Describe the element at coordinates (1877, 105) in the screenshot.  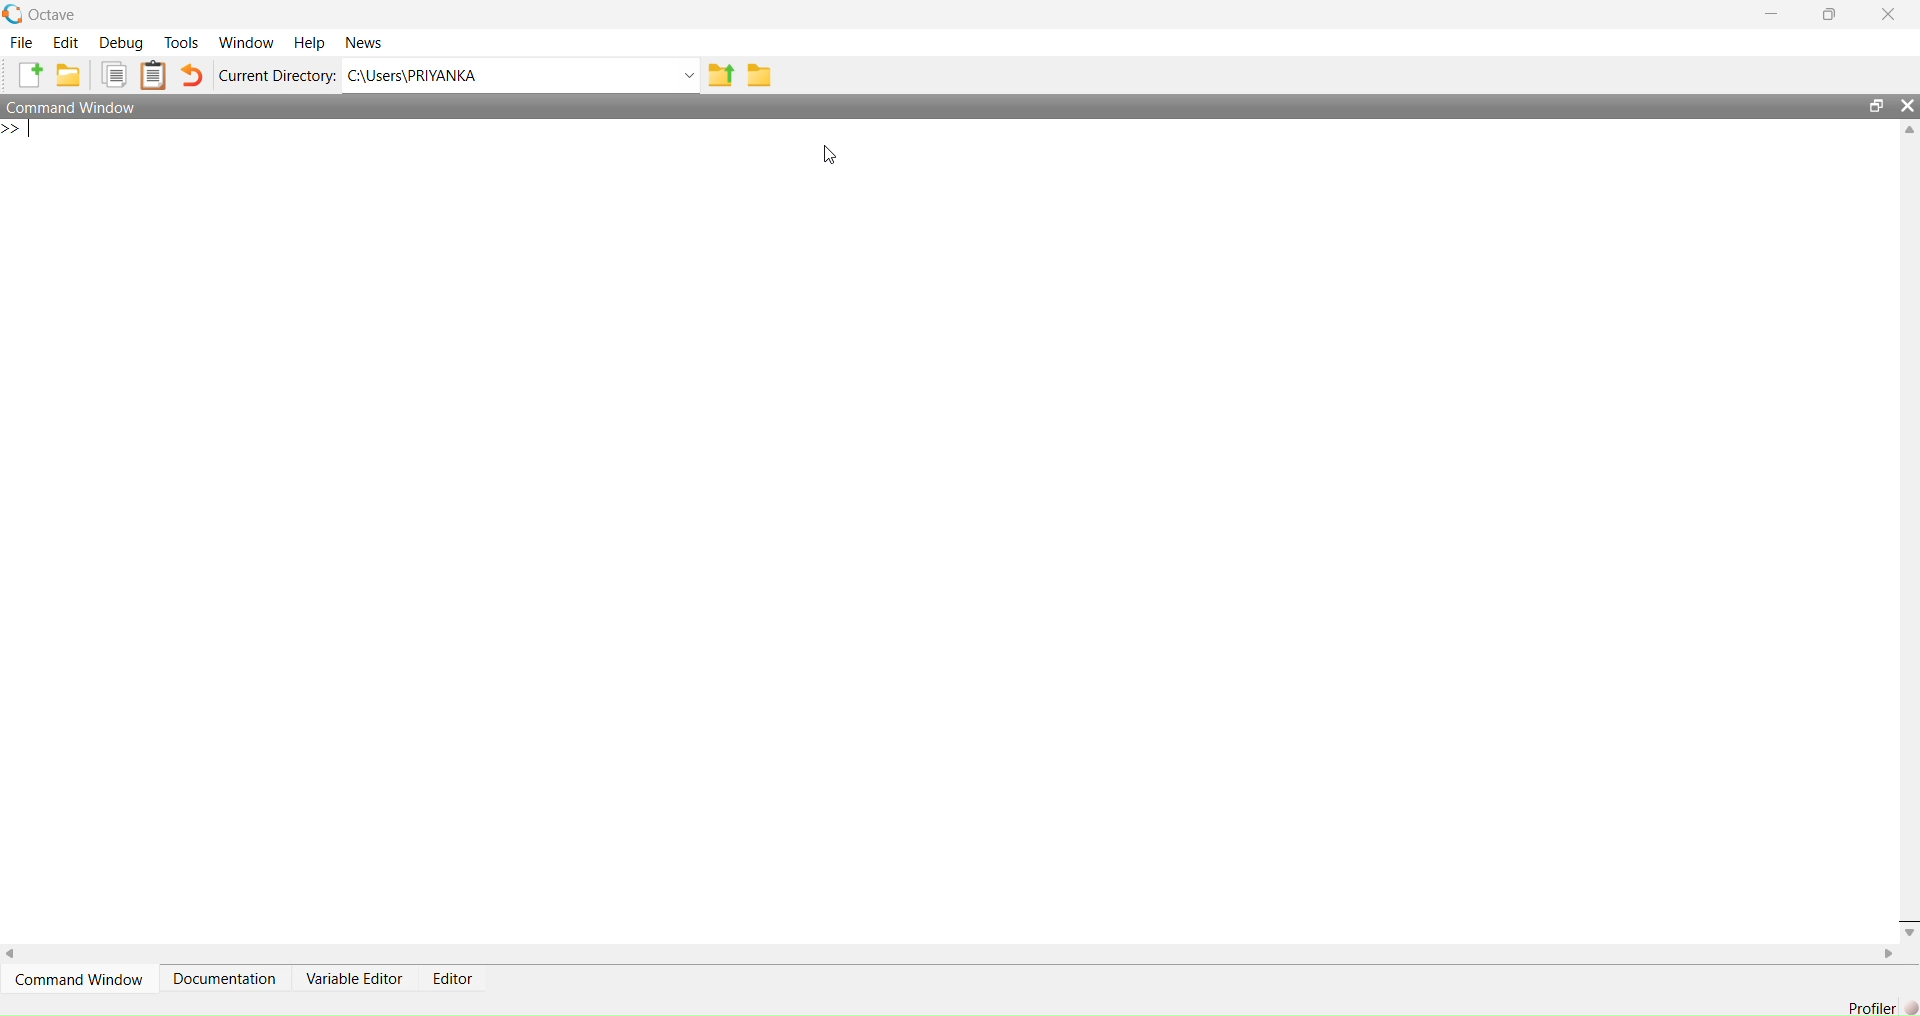
I see `maximize` at that location.